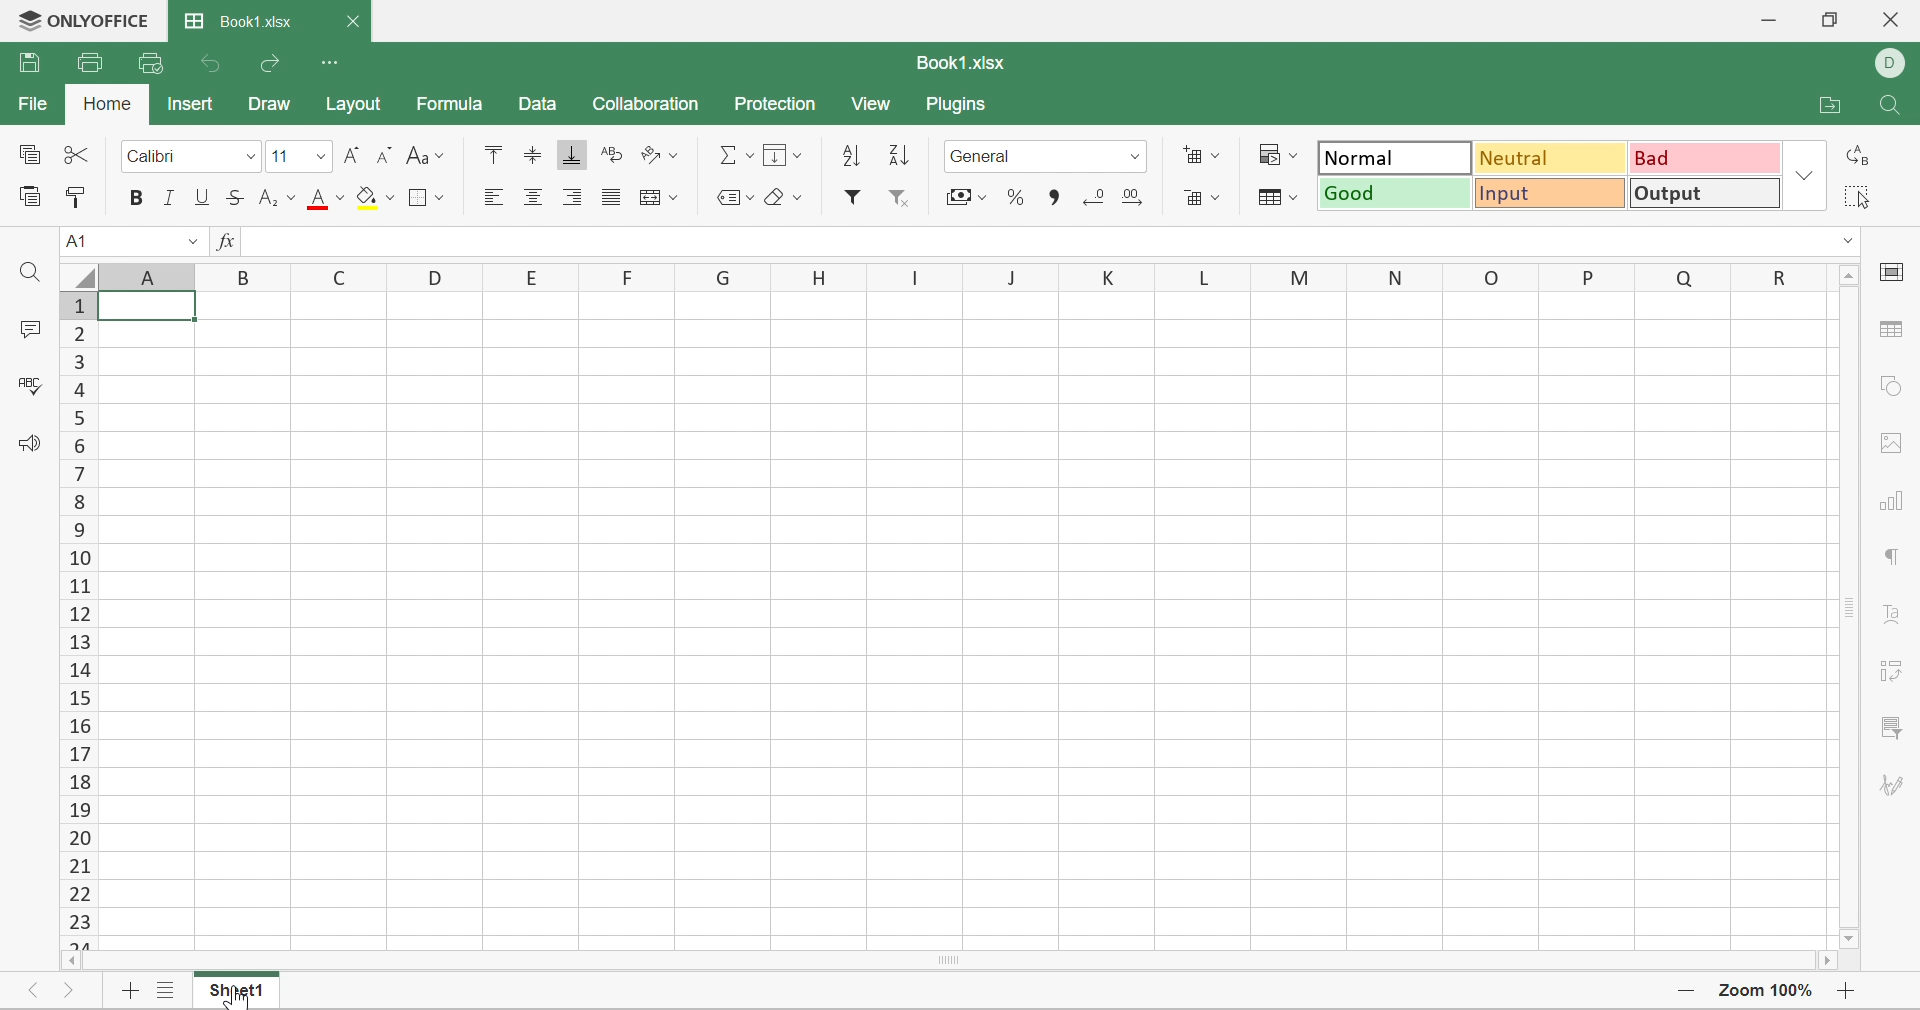 The height and width of the screenshot is (1010, 1920). I want to click on R, so click(1787, 278).